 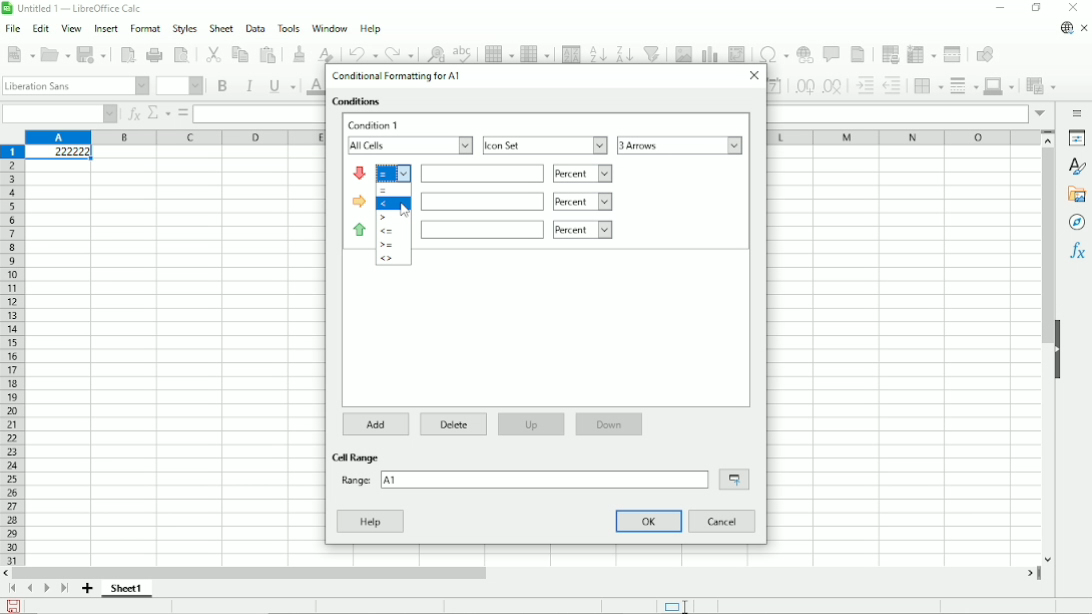 I want to click on All cells, so click(x=409, y=146).